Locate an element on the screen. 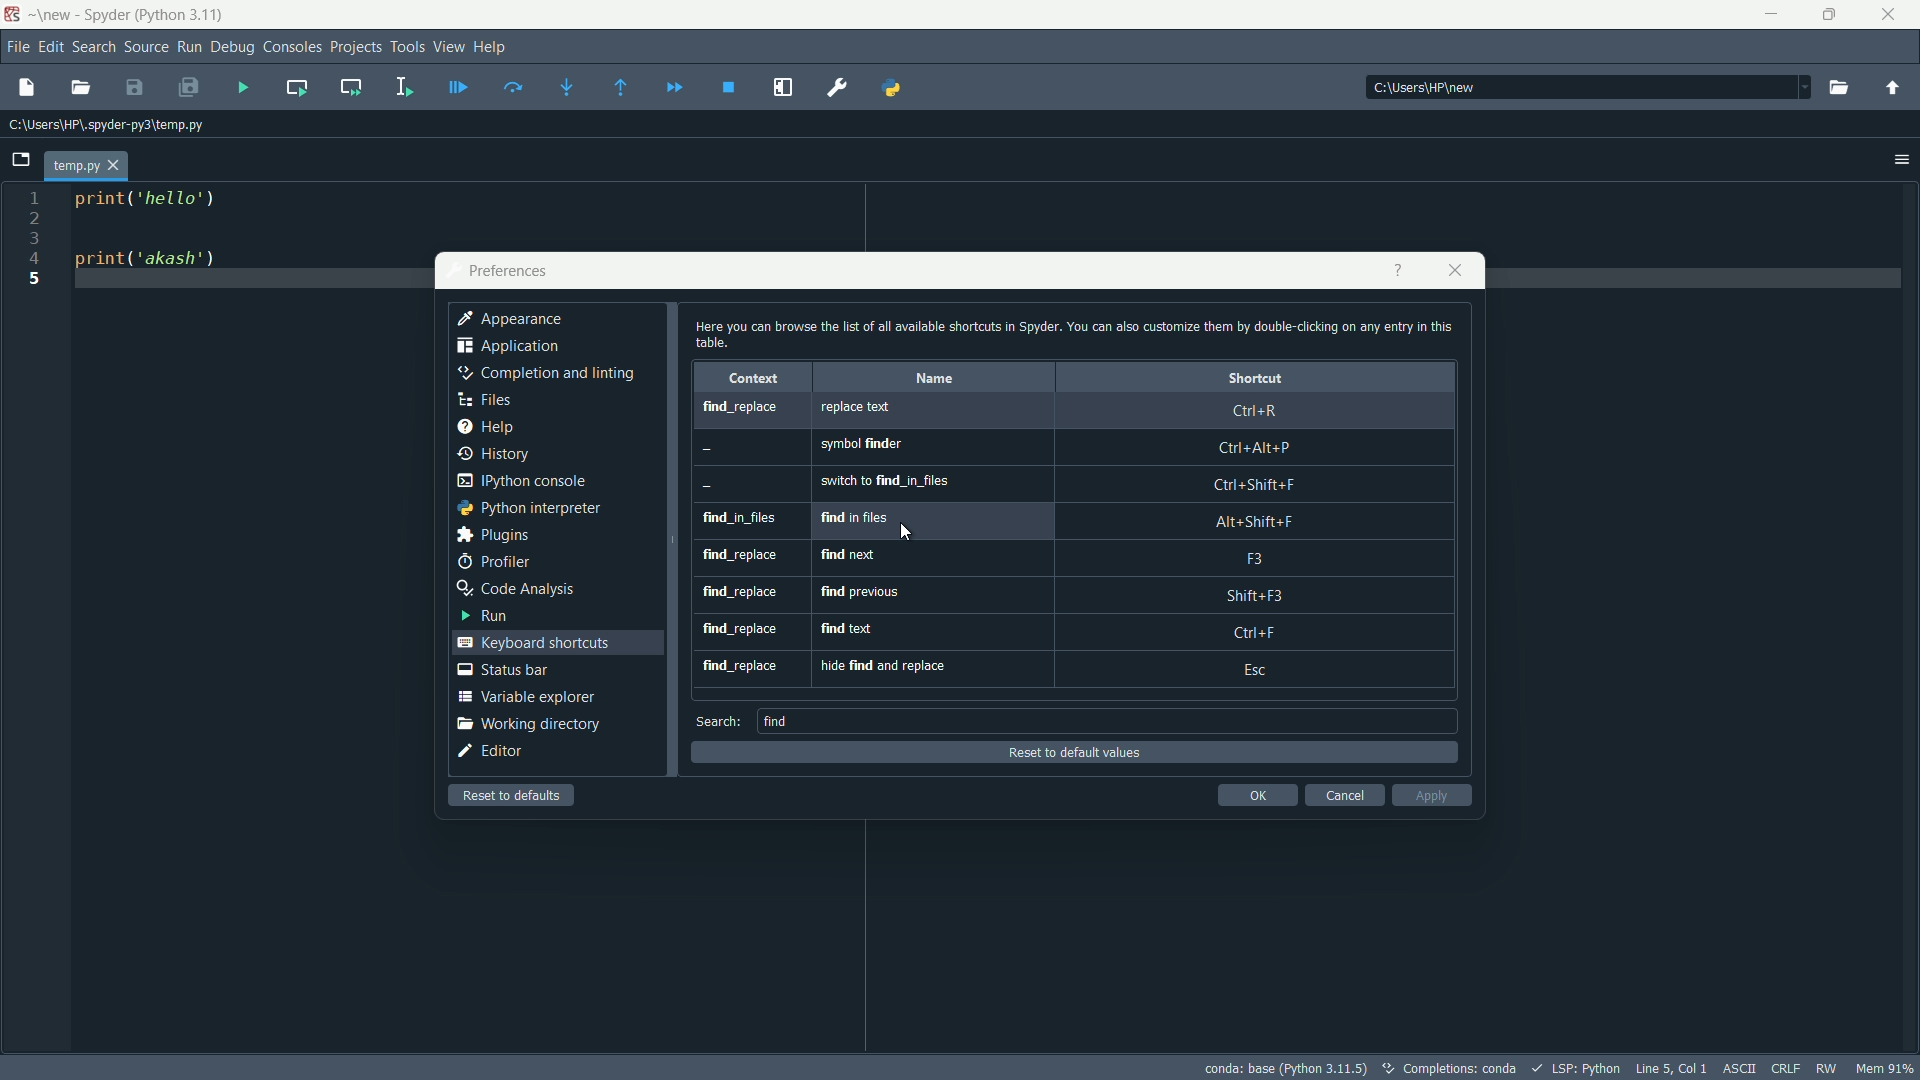 The height and width of the screenshot is (1080, 1920). application is located at coordinates (512, 346).